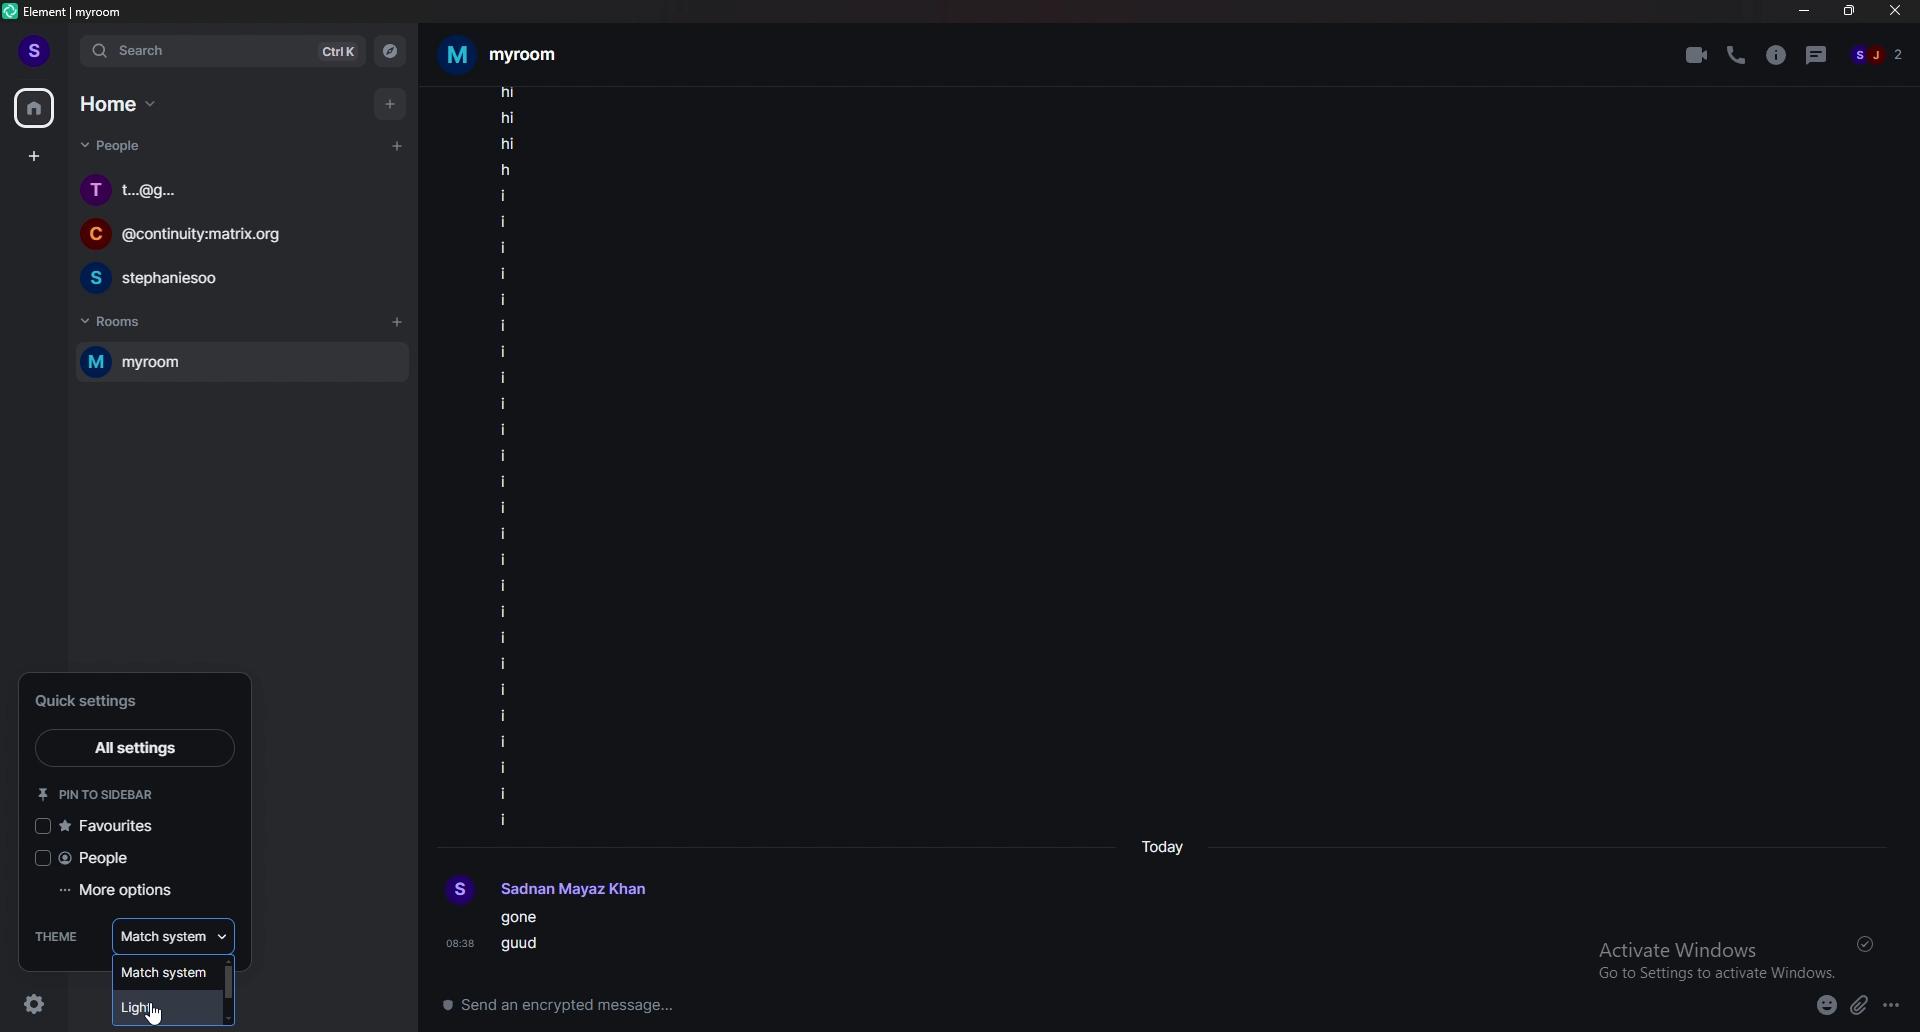 The height and width of the screenshot is (1032, 1920). I want to click on theme, so click(60, 936).